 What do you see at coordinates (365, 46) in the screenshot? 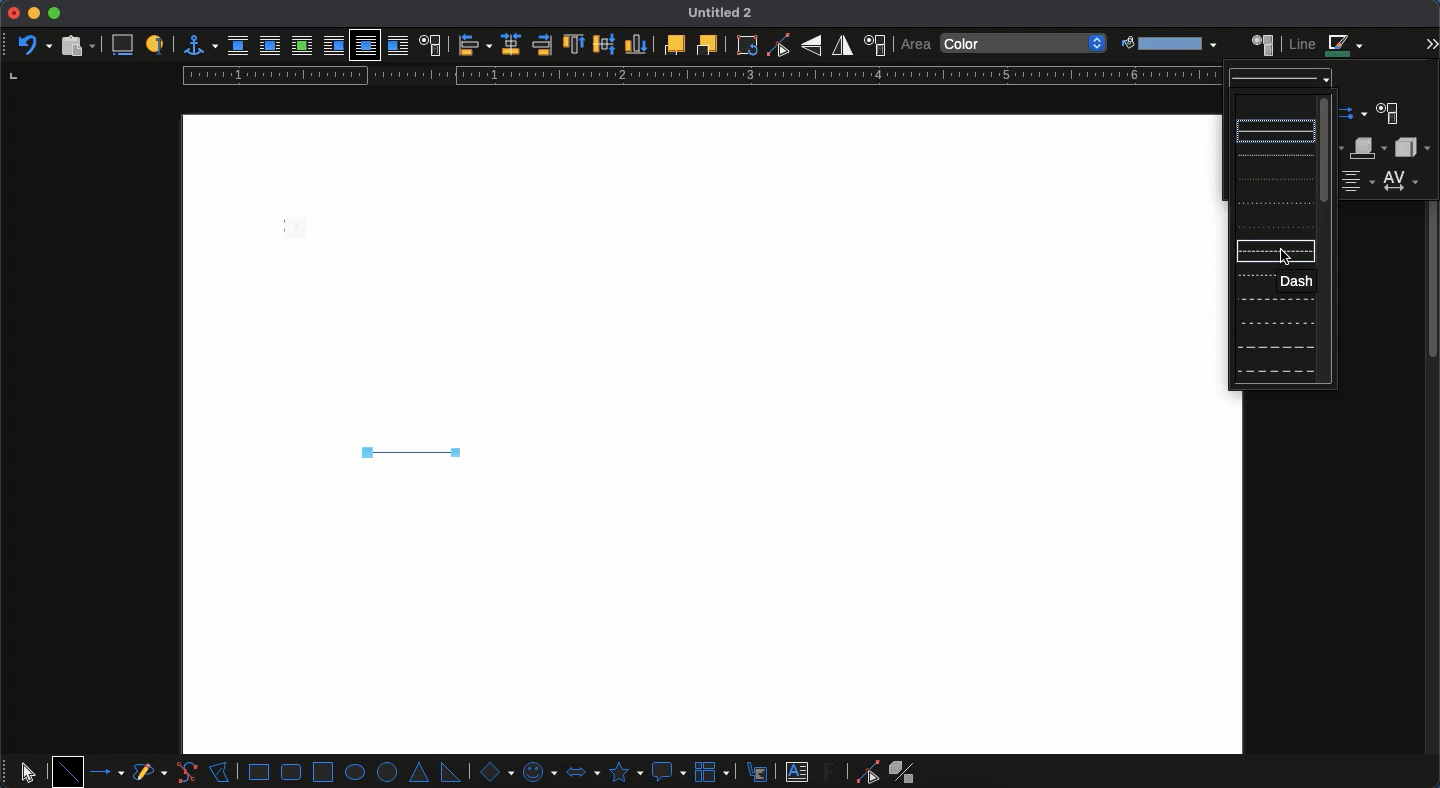
I see `through ` at bounding box center [365, 46].